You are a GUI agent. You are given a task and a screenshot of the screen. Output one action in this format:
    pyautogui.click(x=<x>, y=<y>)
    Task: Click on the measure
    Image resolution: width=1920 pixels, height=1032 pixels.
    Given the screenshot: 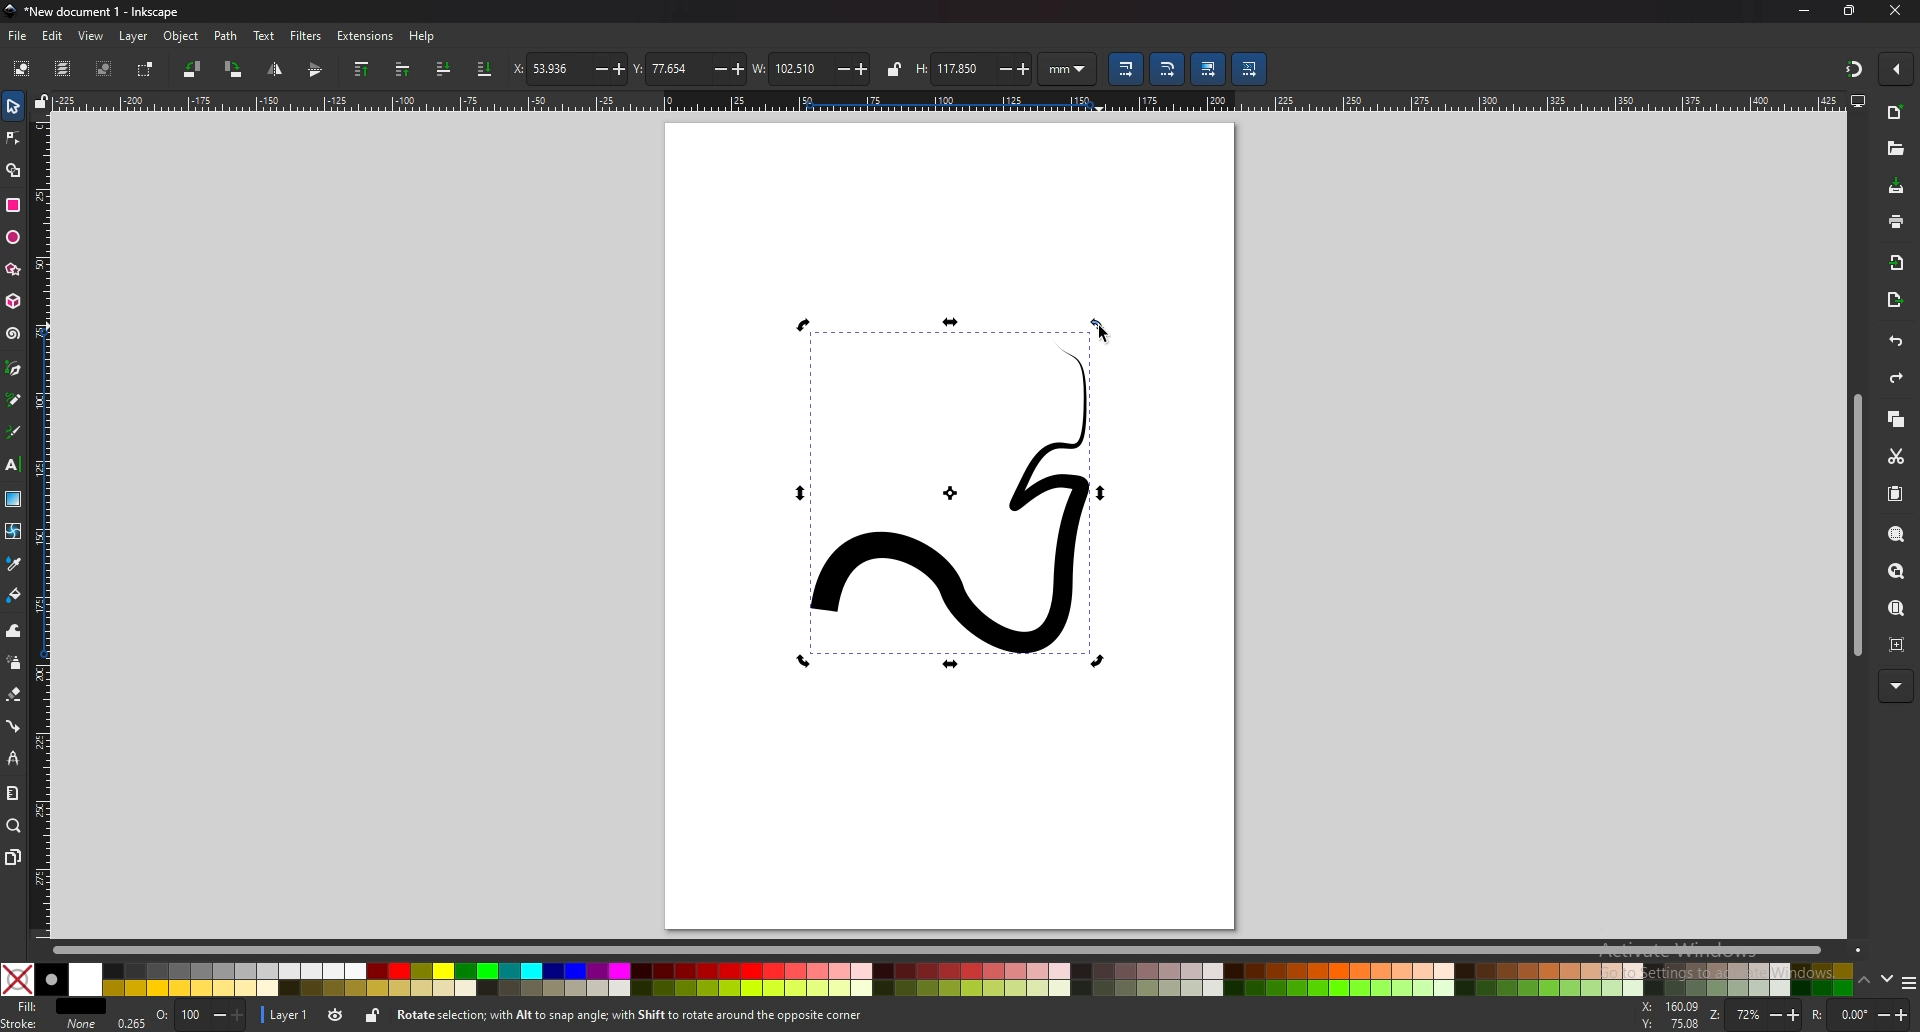 What is the action you would take?
    pyautogui.click(x=11, y=791)
    